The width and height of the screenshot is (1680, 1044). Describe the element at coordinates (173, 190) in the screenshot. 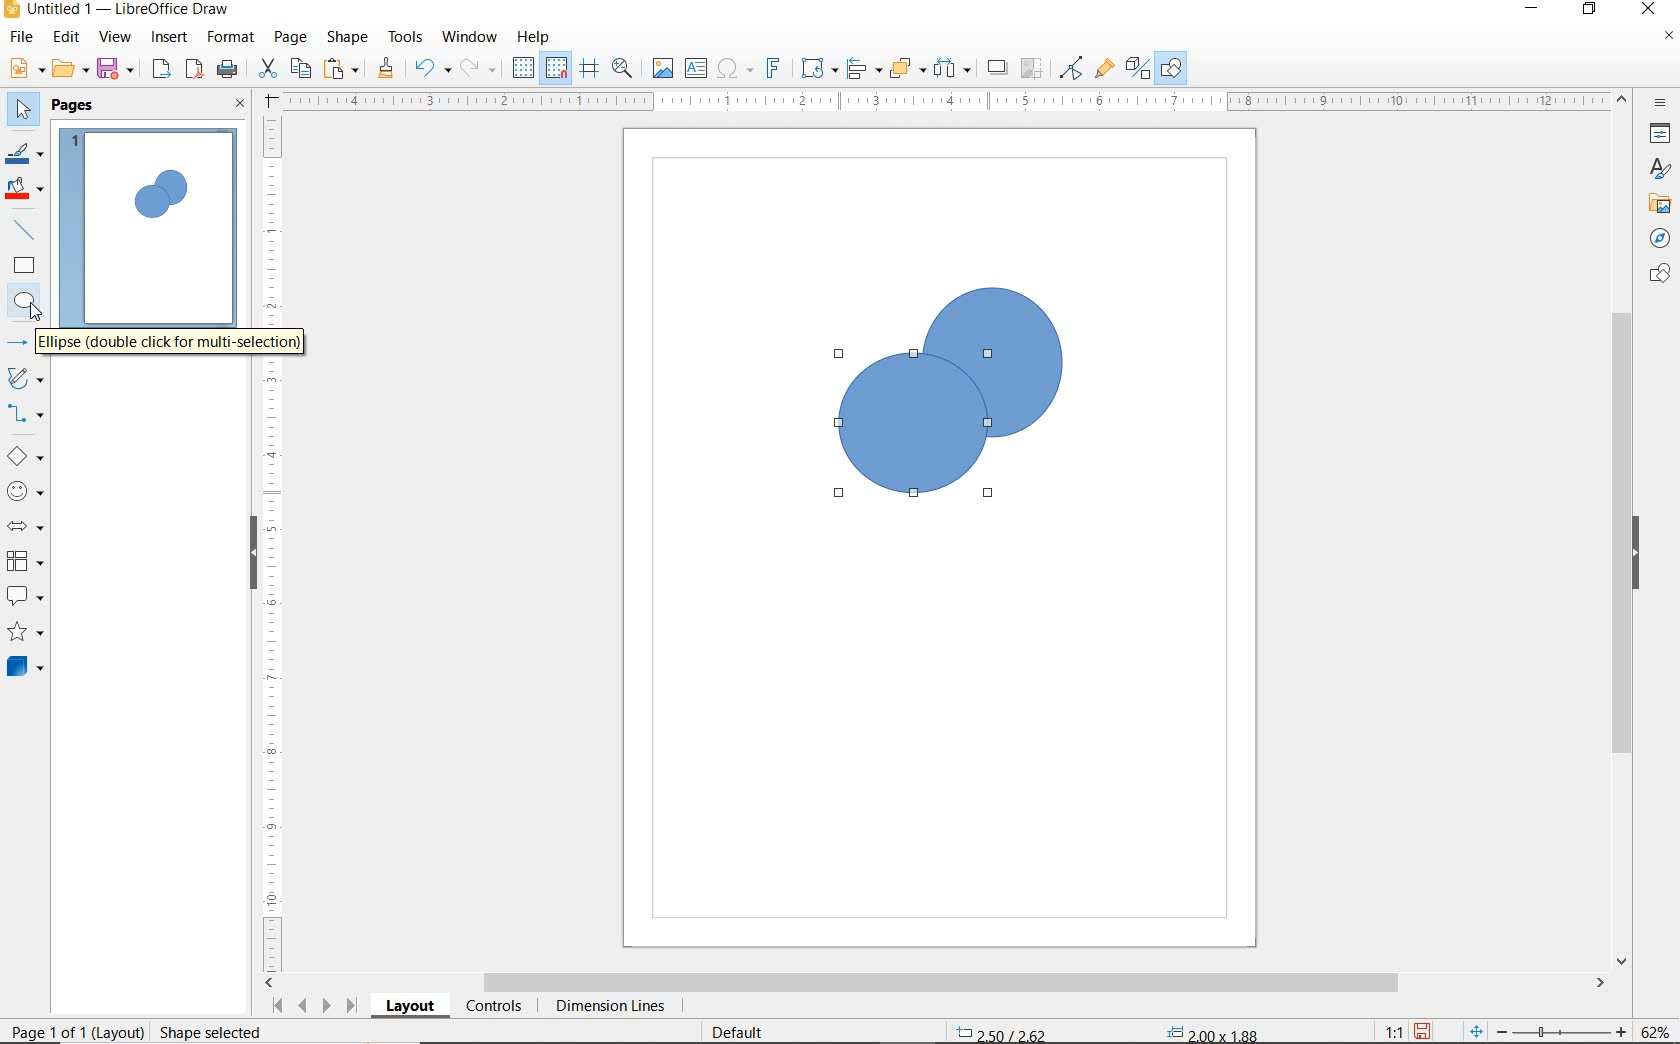

I see `CIRCLE ADDED` at that location.